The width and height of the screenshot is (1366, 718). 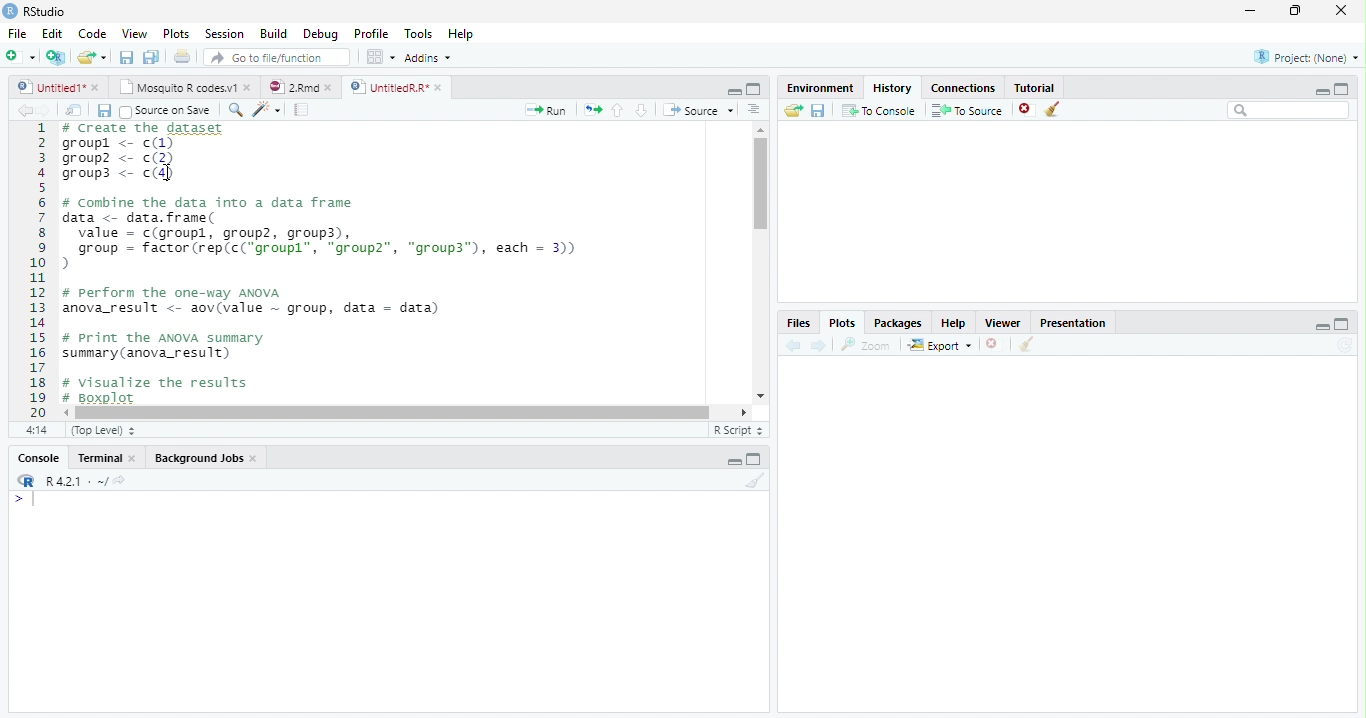 What do you see at coordinates (941, 345) in the screenshot?
I see `Export` at bounding box center [941, 345].